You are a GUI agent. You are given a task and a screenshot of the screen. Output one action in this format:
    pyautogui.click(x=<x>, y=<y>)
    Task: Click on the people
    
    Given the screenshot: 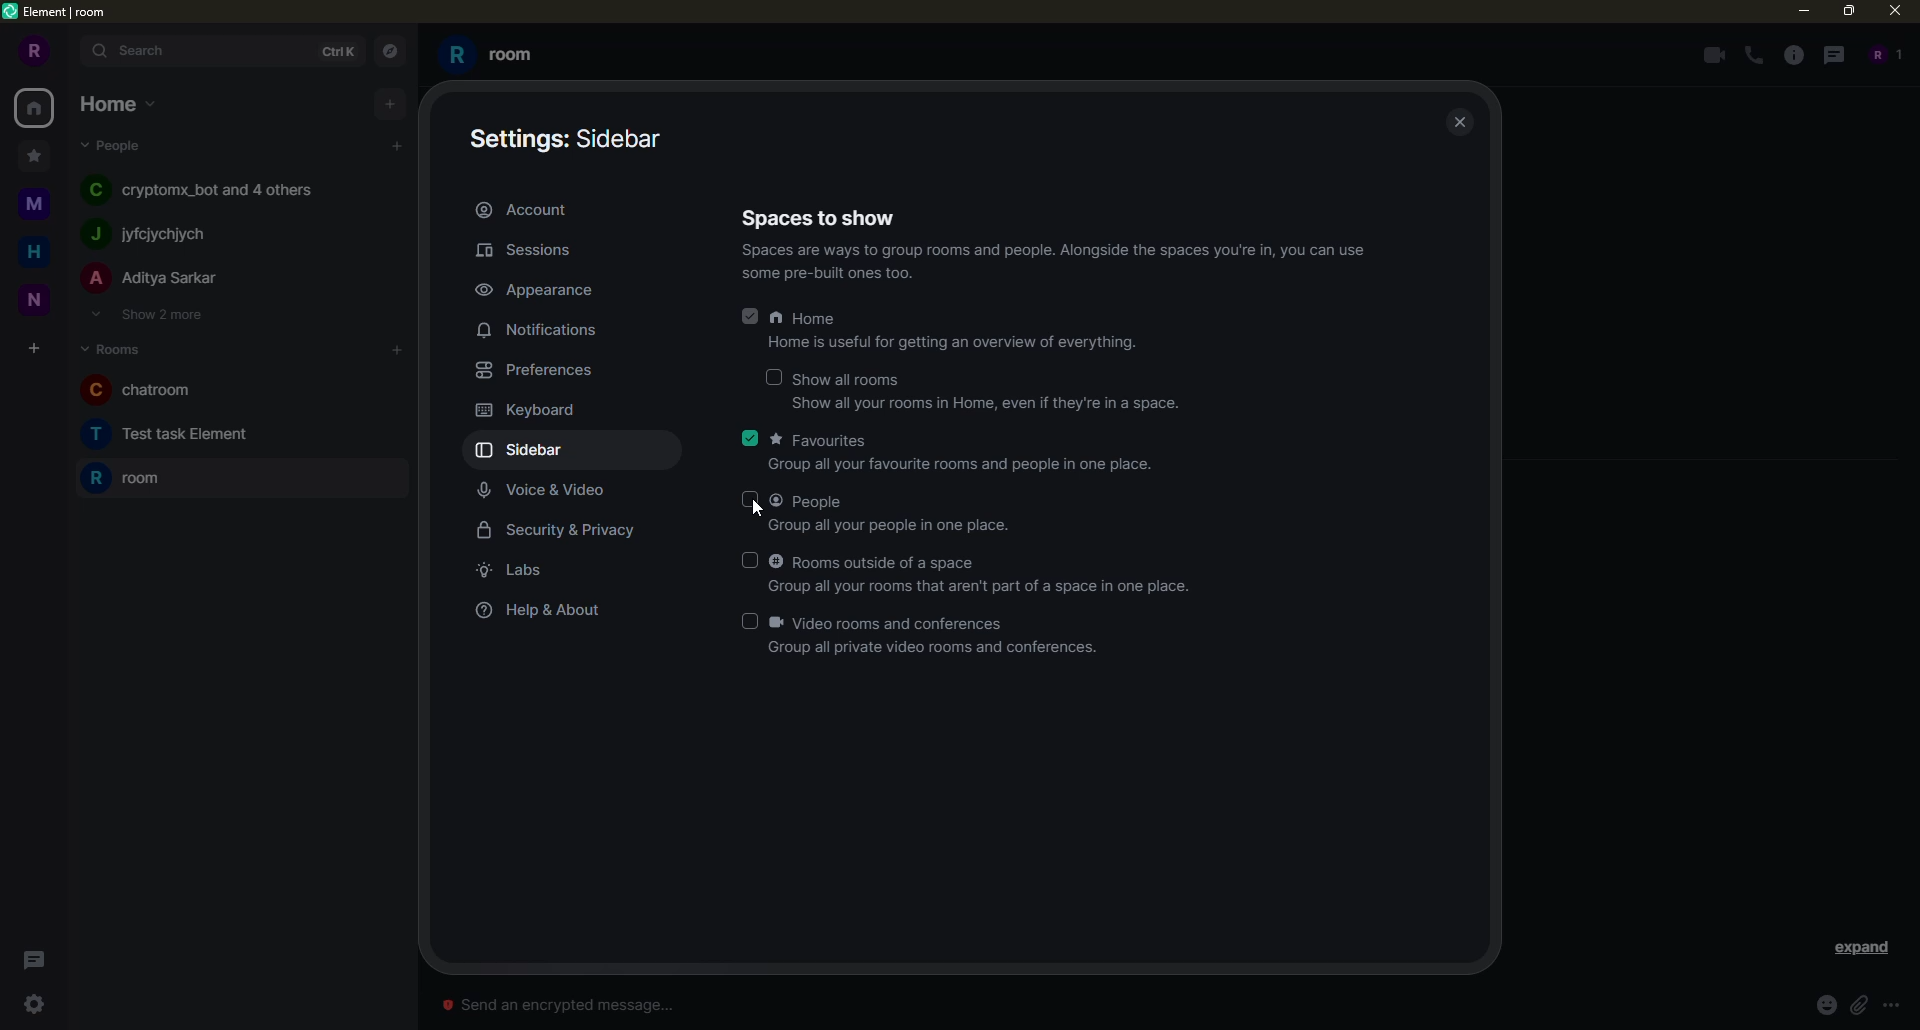 What is the action you would take?
    pyautogui.click(x=1882, y=55)
    